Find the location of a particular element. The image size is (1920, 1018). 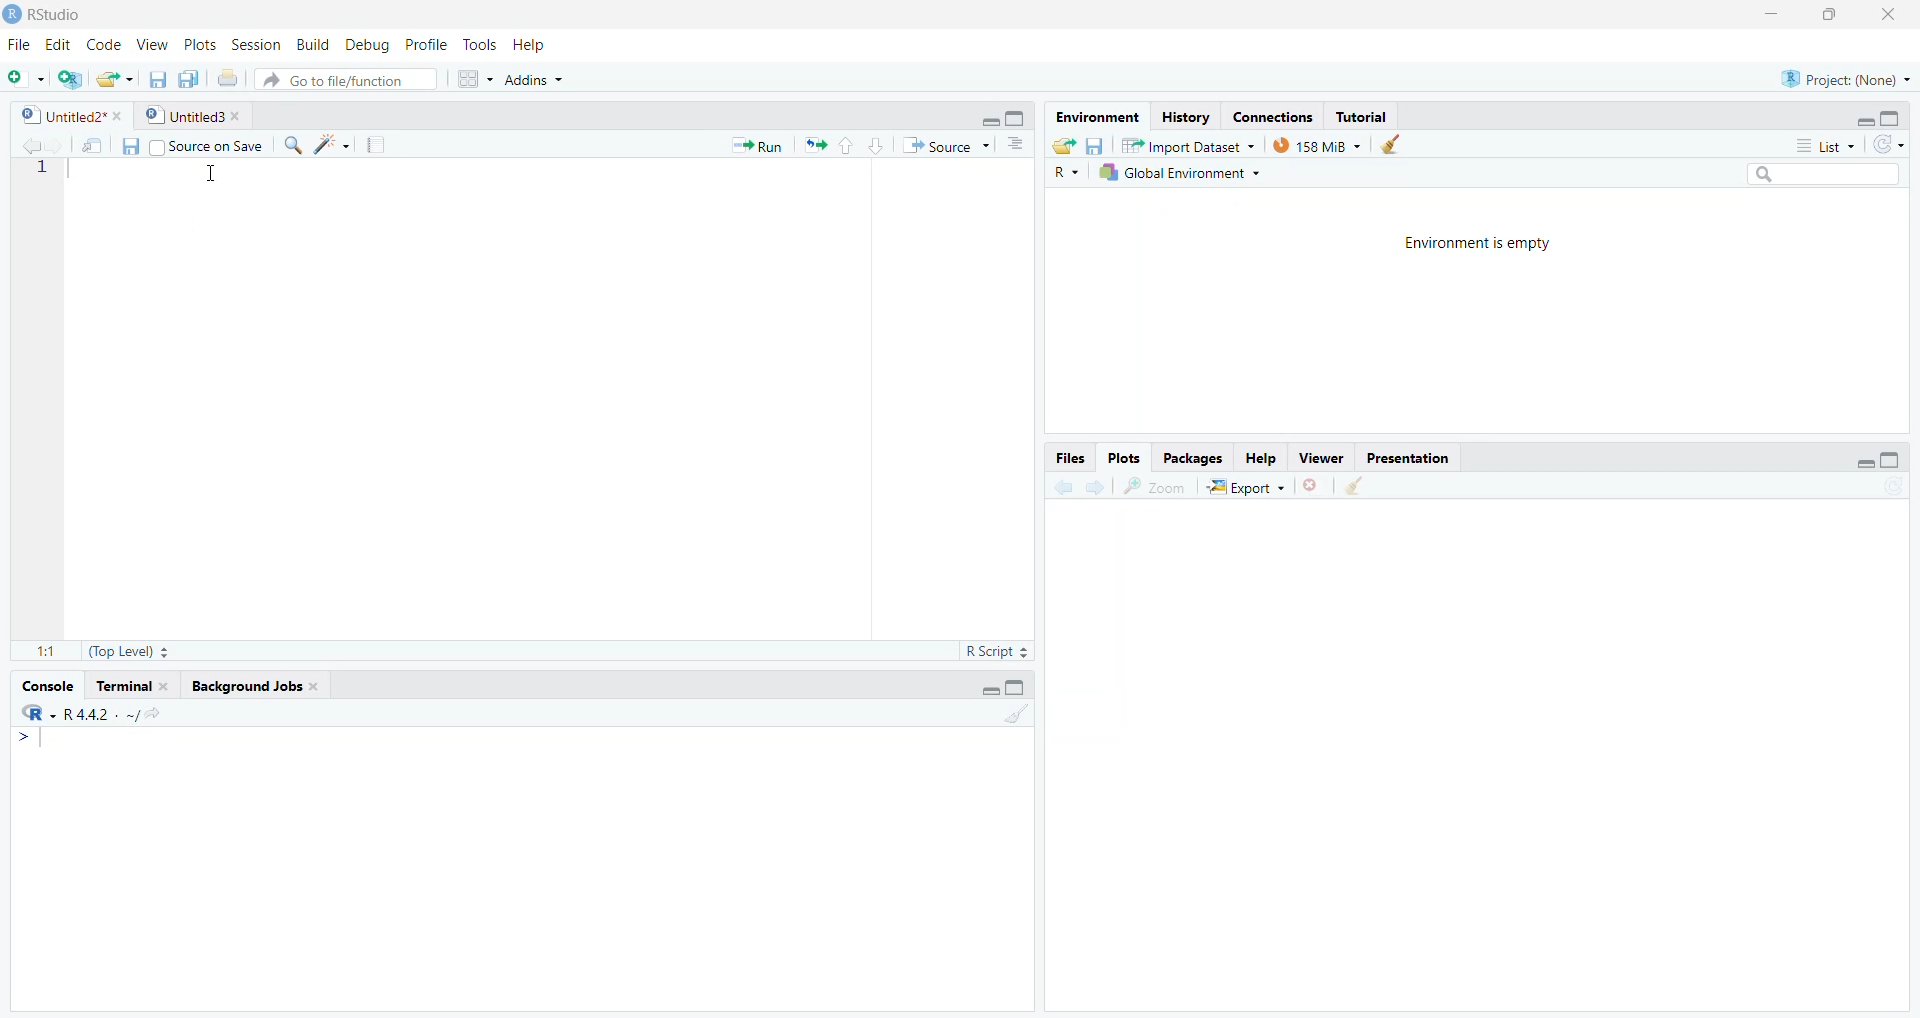

Packages is located at coordinates (1196, 457).